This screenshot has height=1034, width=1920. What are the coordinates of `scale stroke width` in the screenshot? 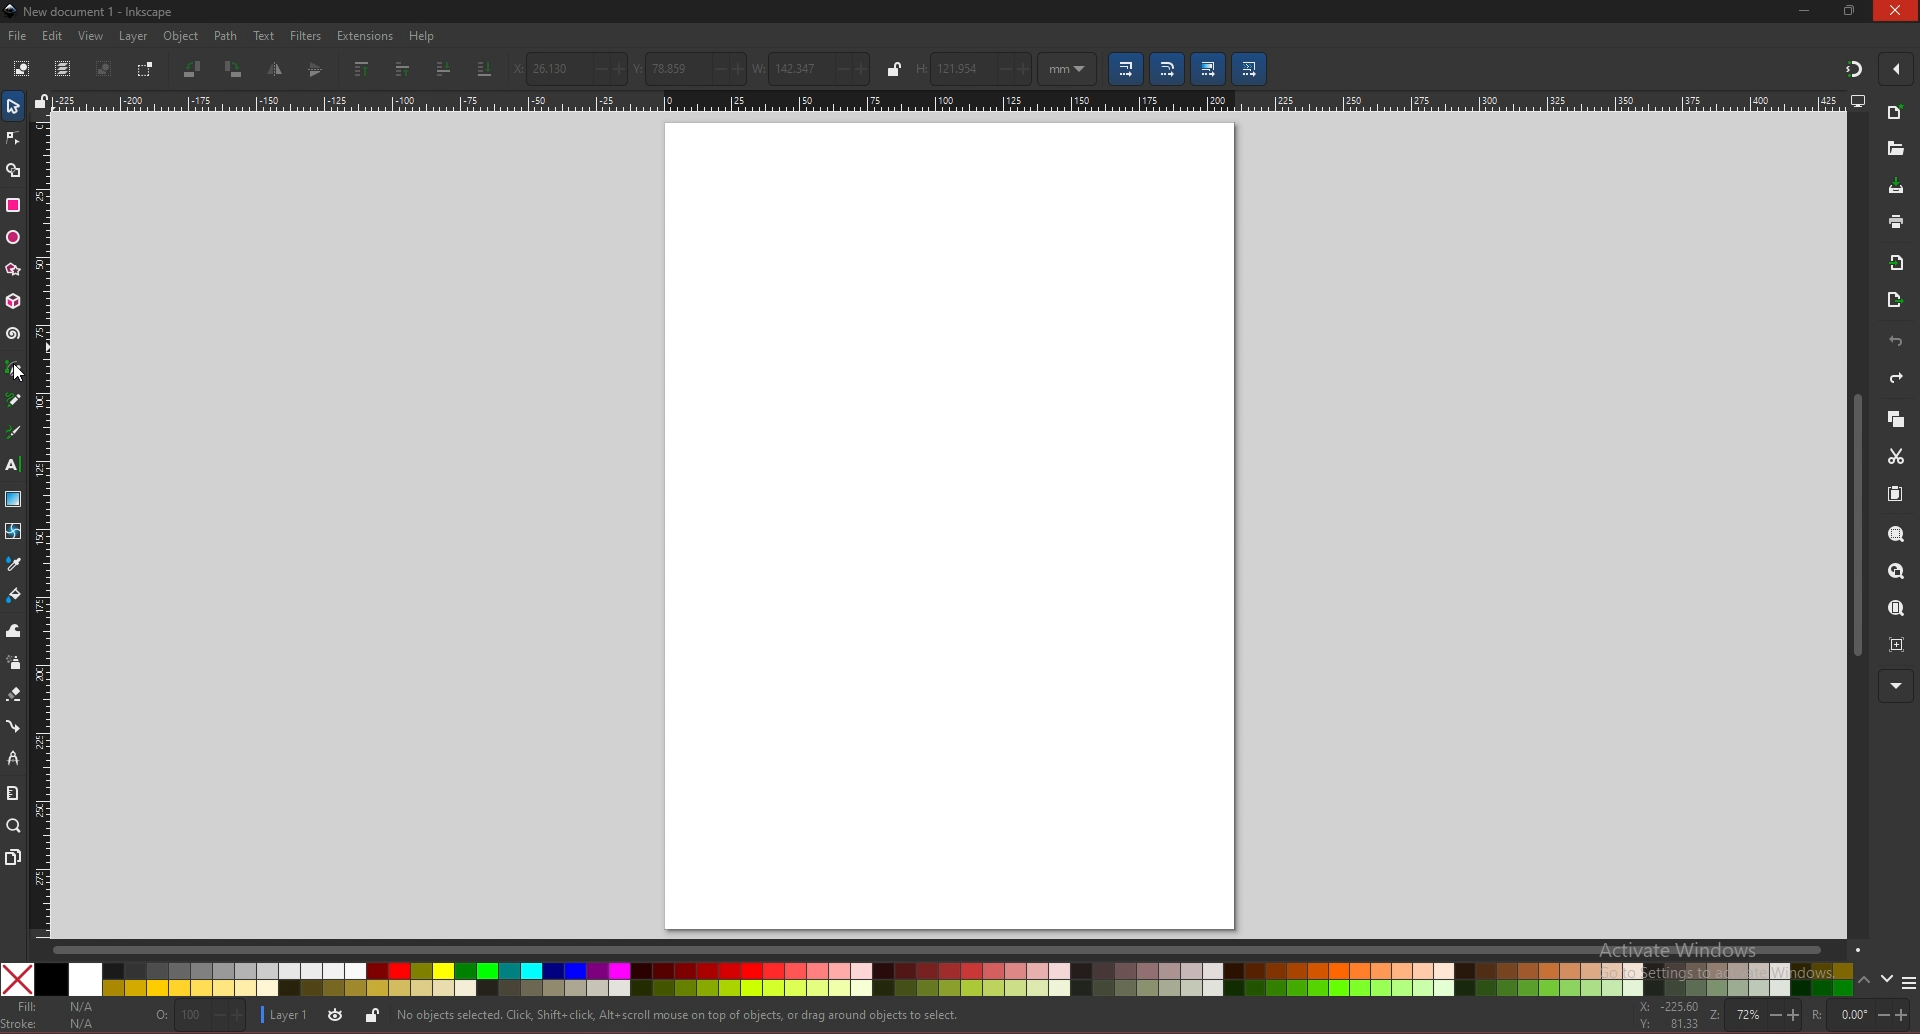 It's located at (1126, 69).